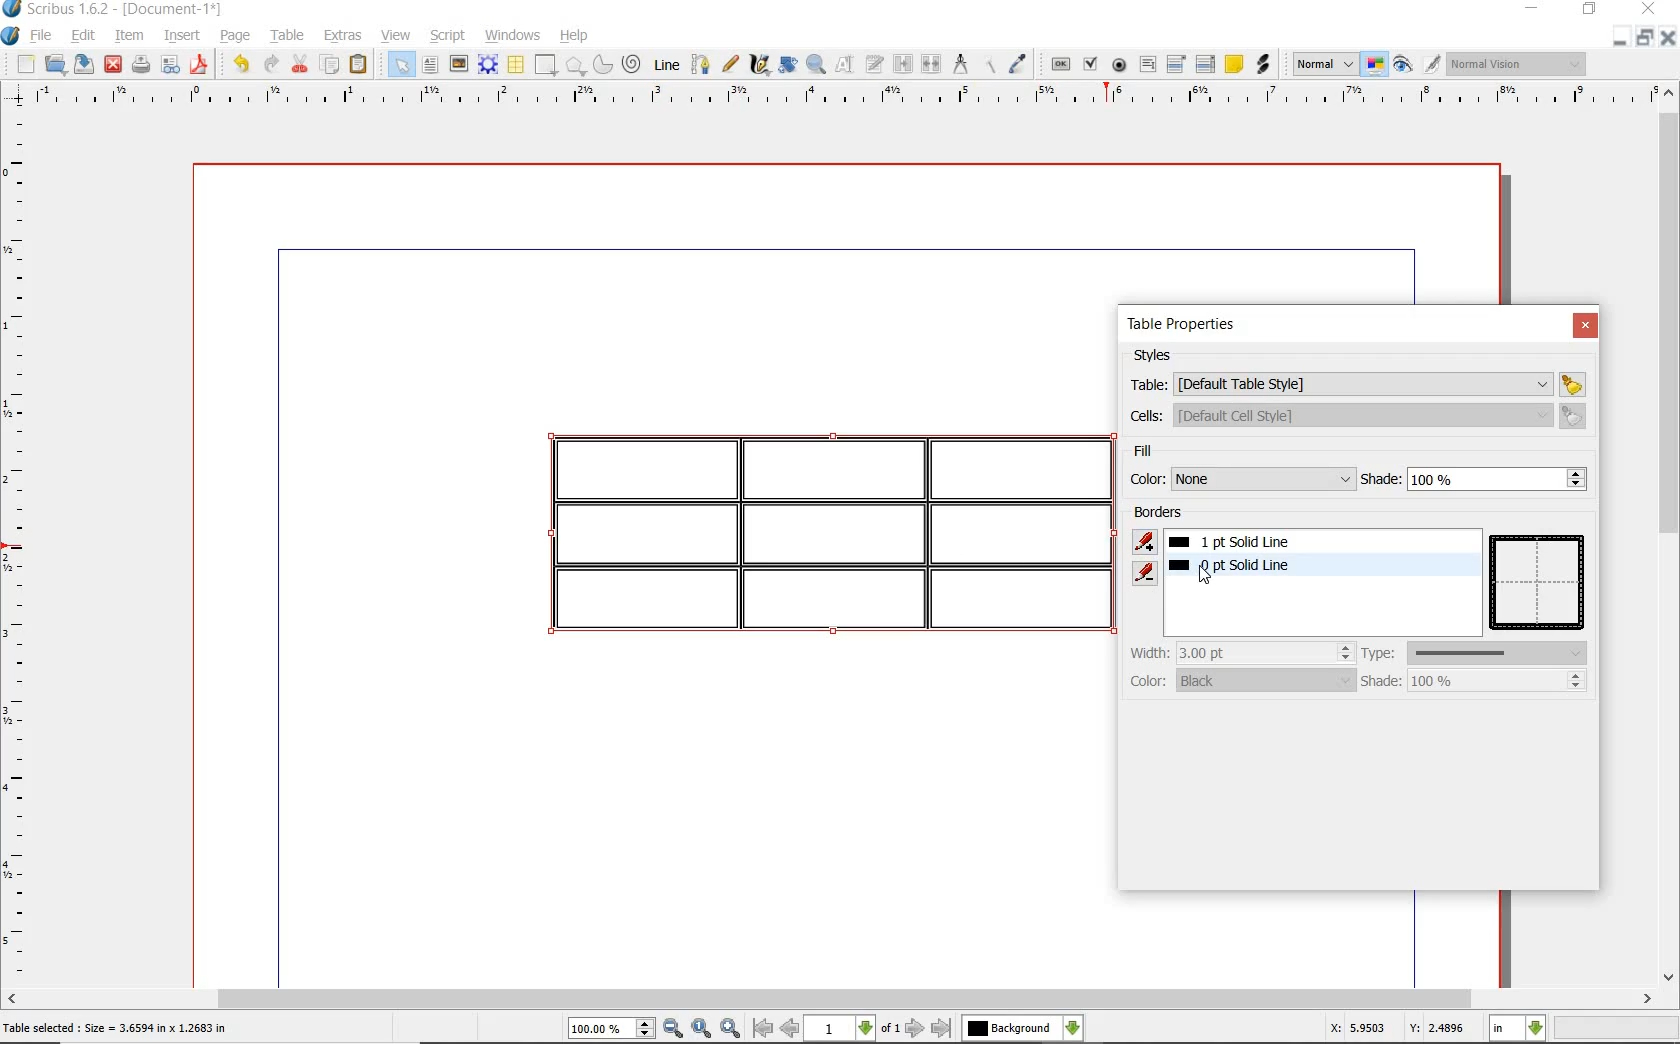 This screenshot has width=1680, height=1044. Describe the element at coordinates (1471, 680) in the screenshot. I see `shade` at that location.